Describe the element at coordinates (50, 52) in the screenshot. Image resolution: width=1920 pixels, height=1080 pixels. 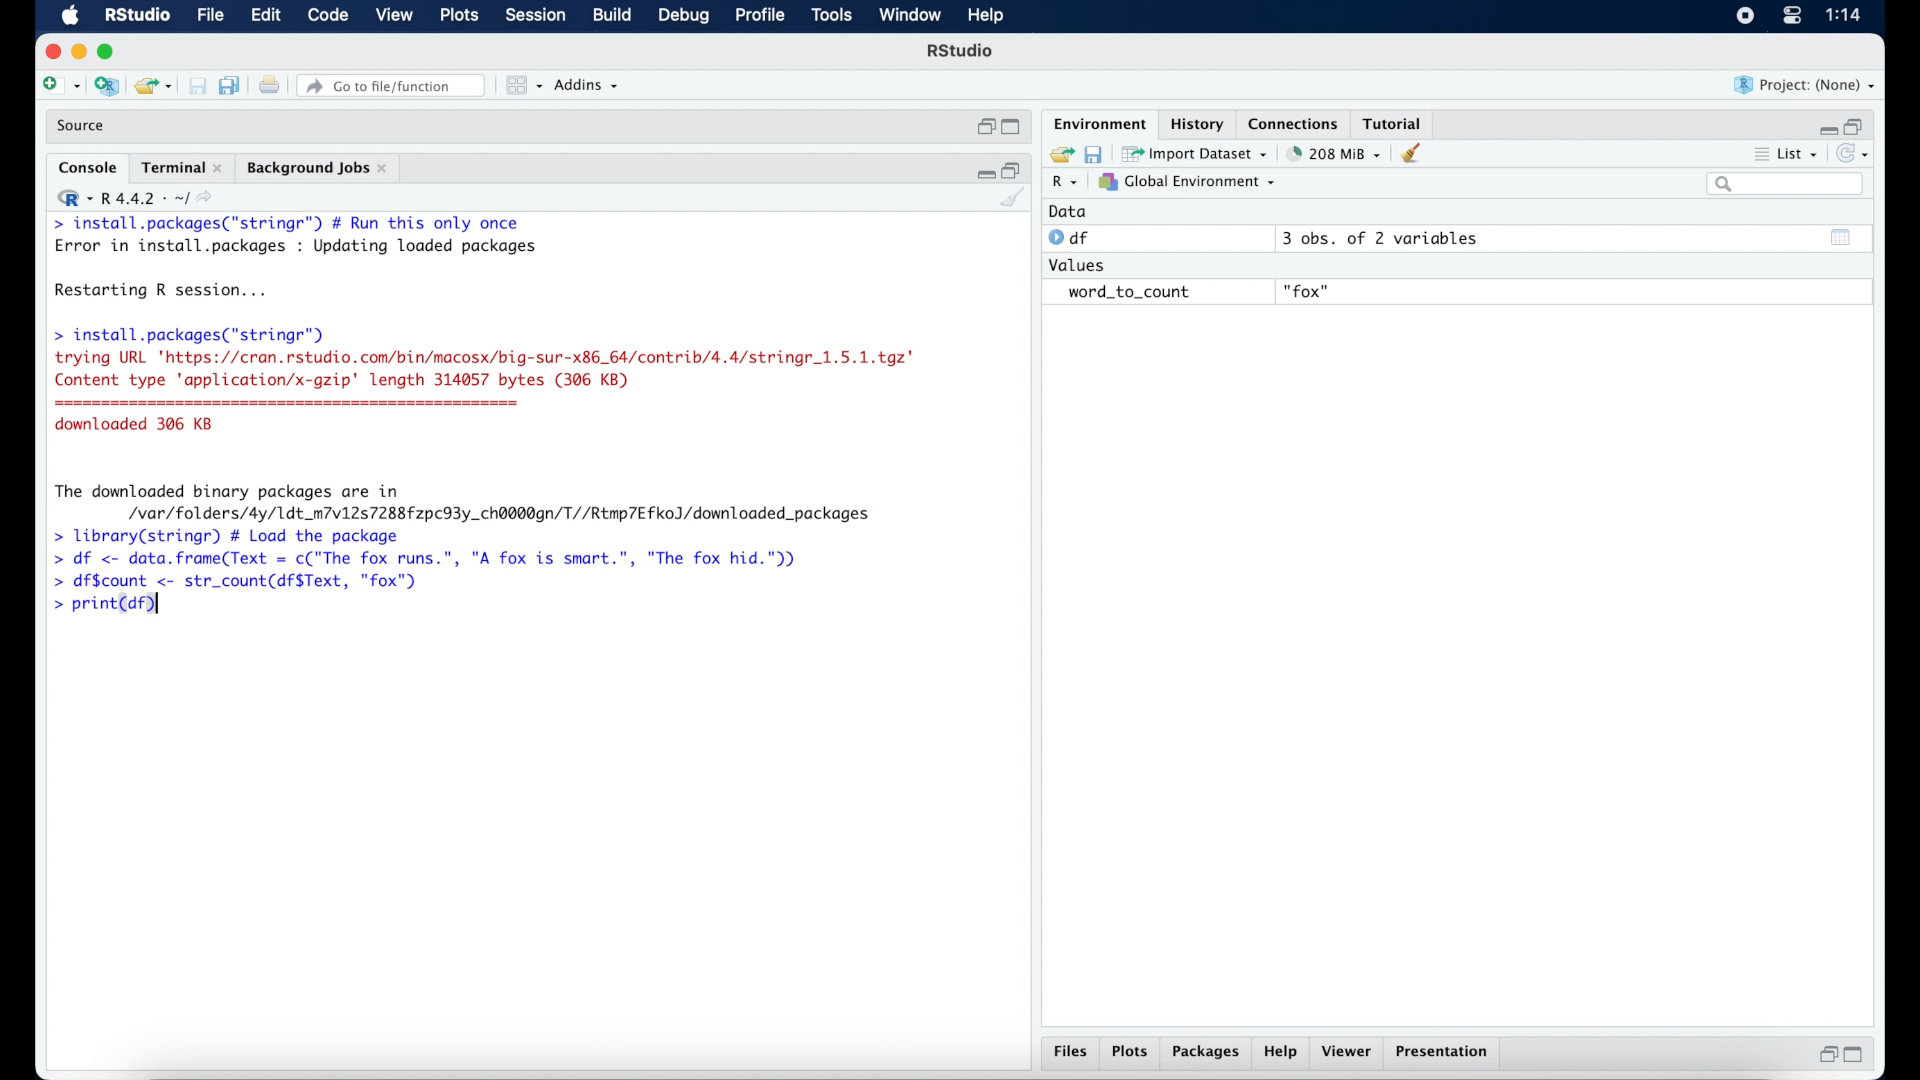
I see `close` at that location.